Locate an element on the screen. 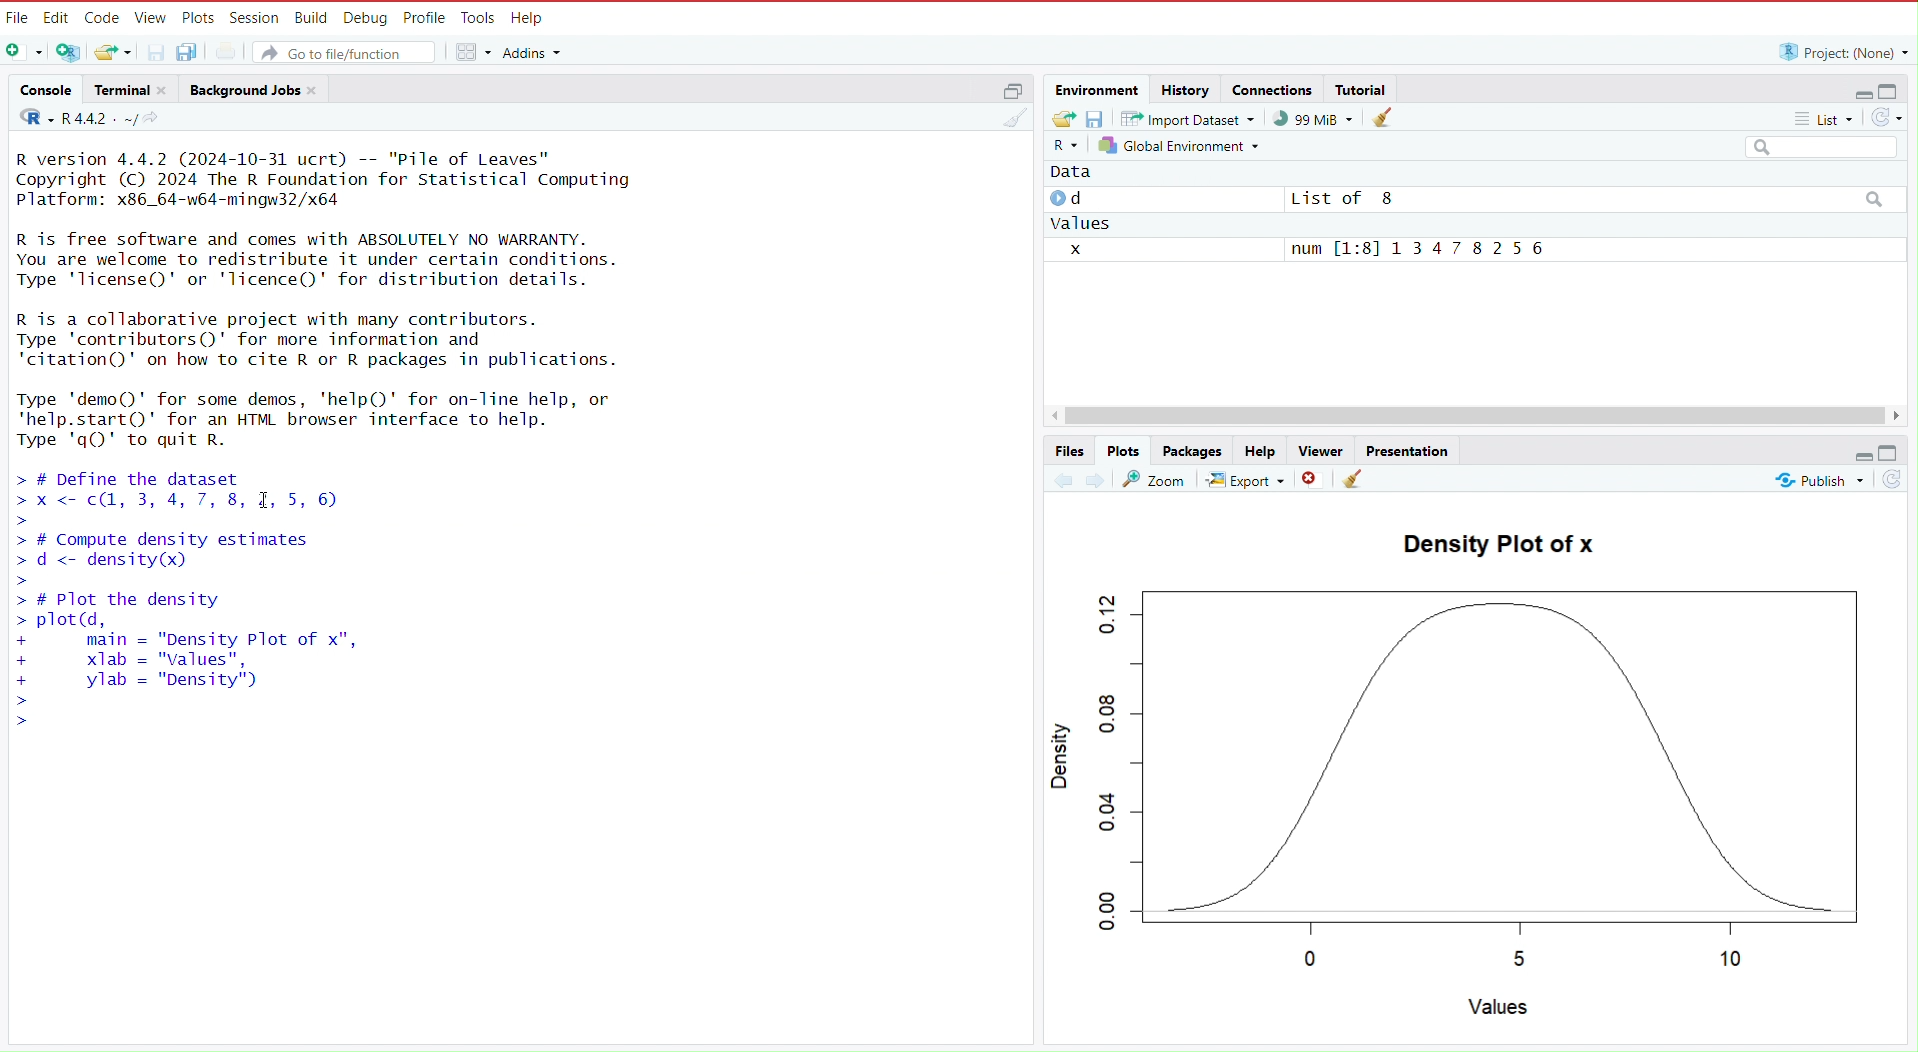 The image size is (1918, 1052). clear all plots is located at coordinates (1351, 482).